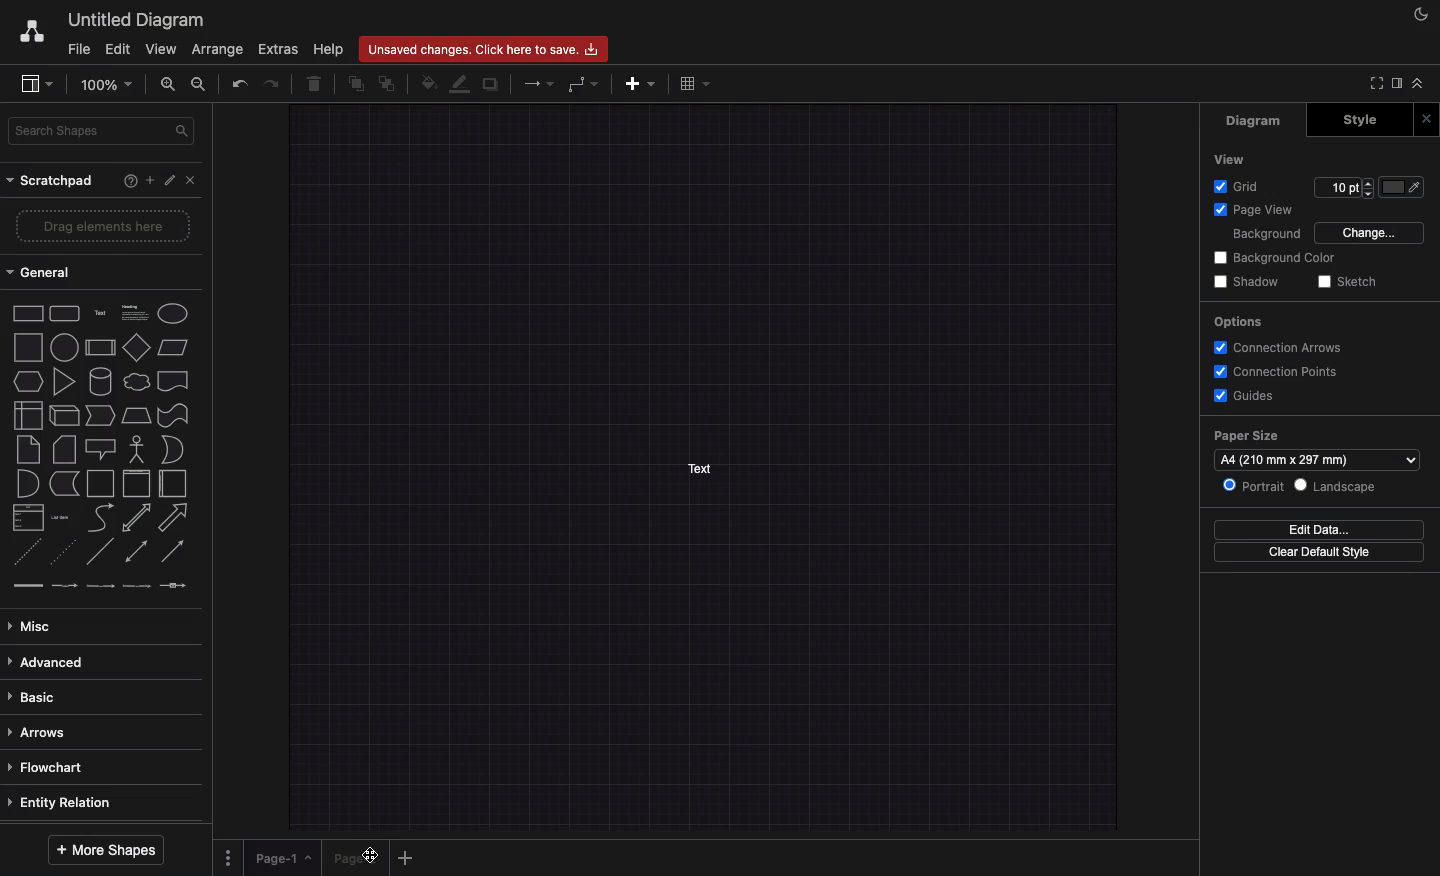 The width and height of the screenshot is (1440, 876). What do you see at coordinates (328, 48) in the screenshot?
I see `Help` at bounding box center [328, 48].